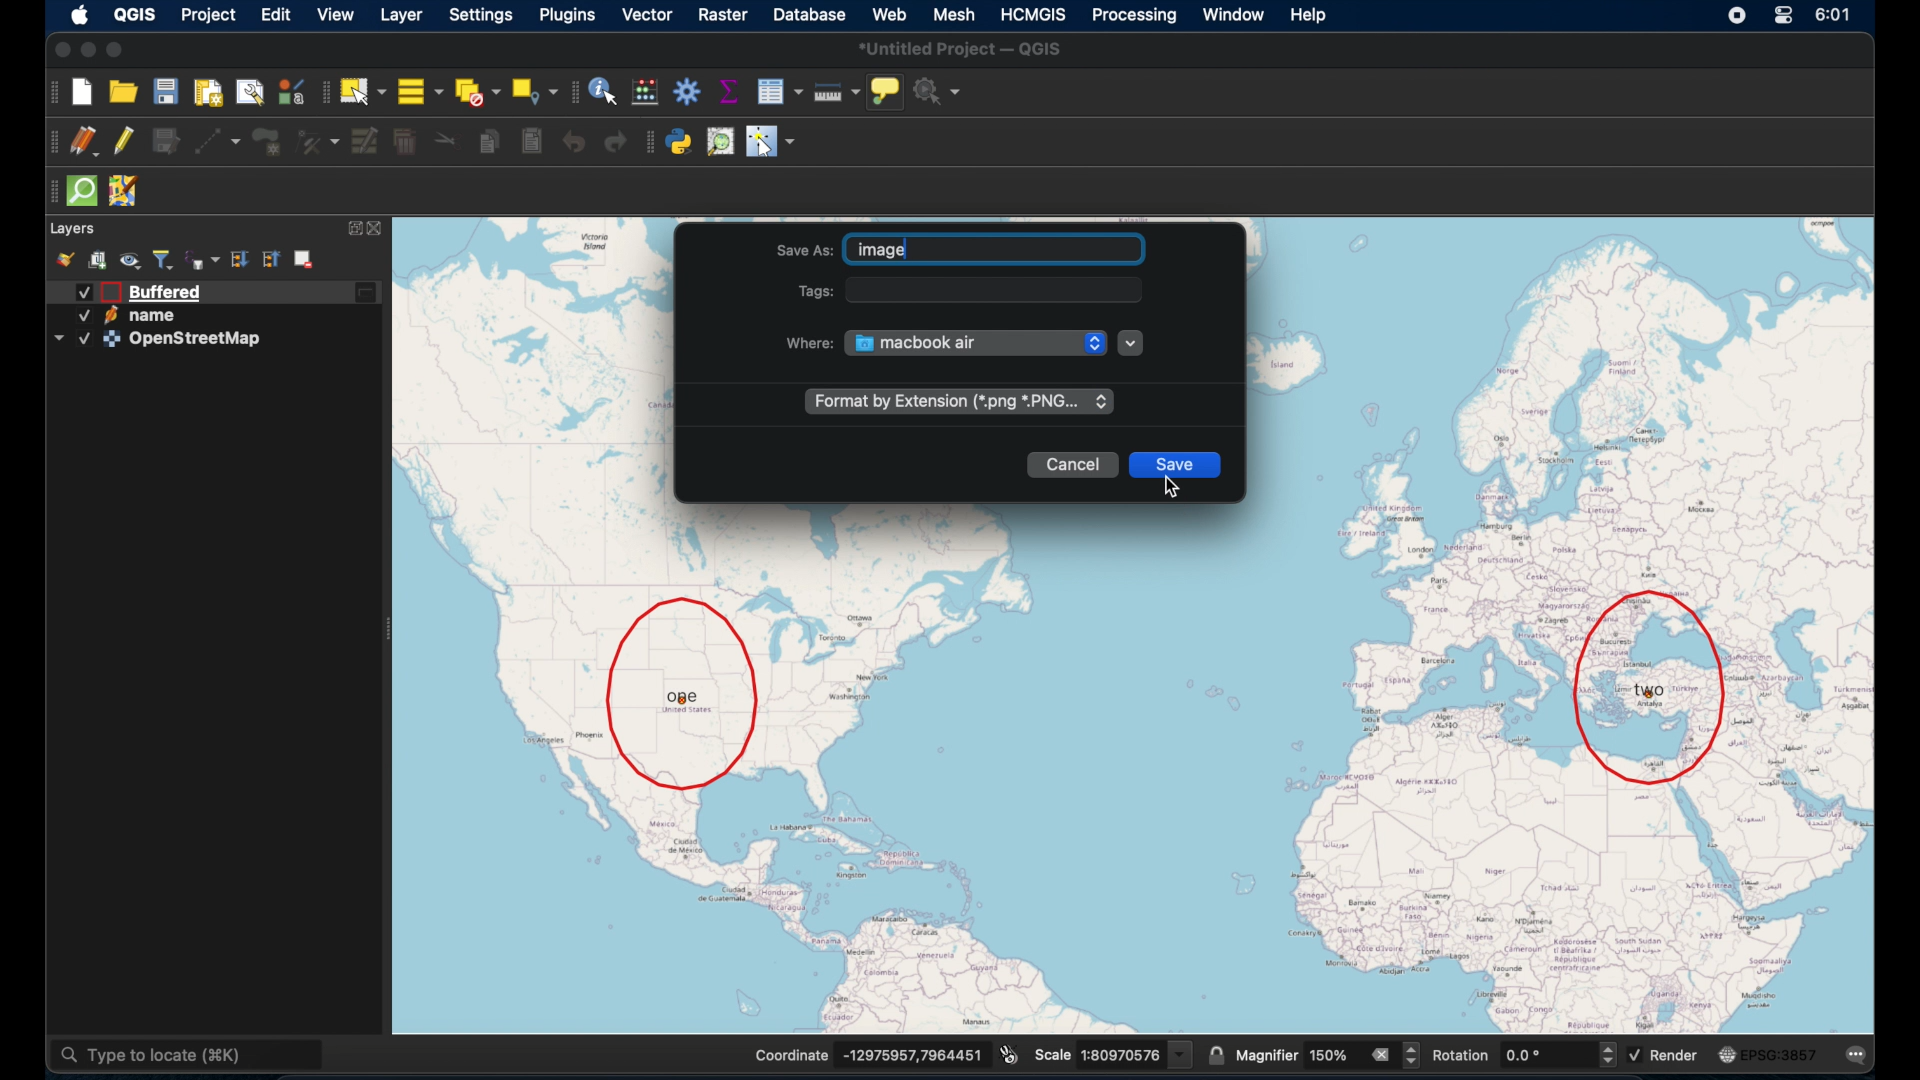  I want to click on plugins, so click(567, 15).